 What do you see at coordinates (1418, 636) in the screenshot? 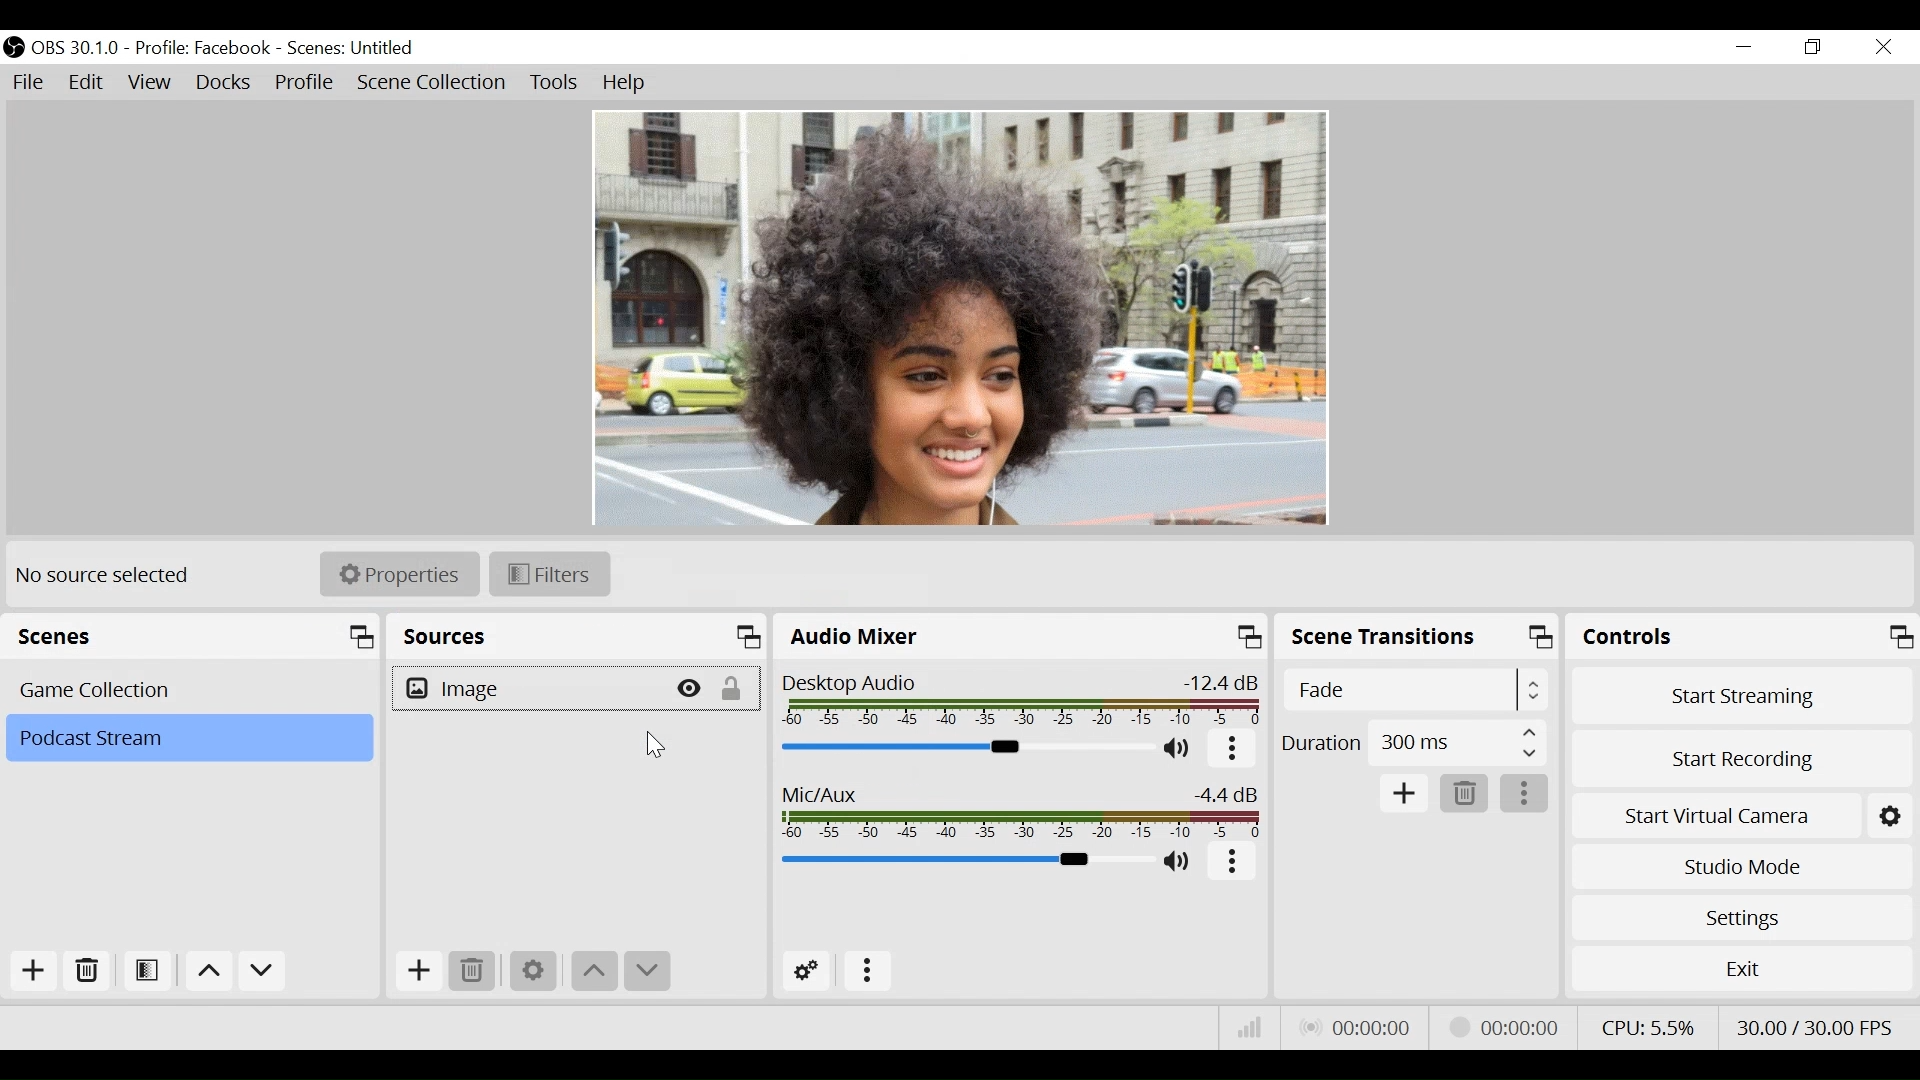
I see `Scene Transition` at bounding box center [1418, 636].